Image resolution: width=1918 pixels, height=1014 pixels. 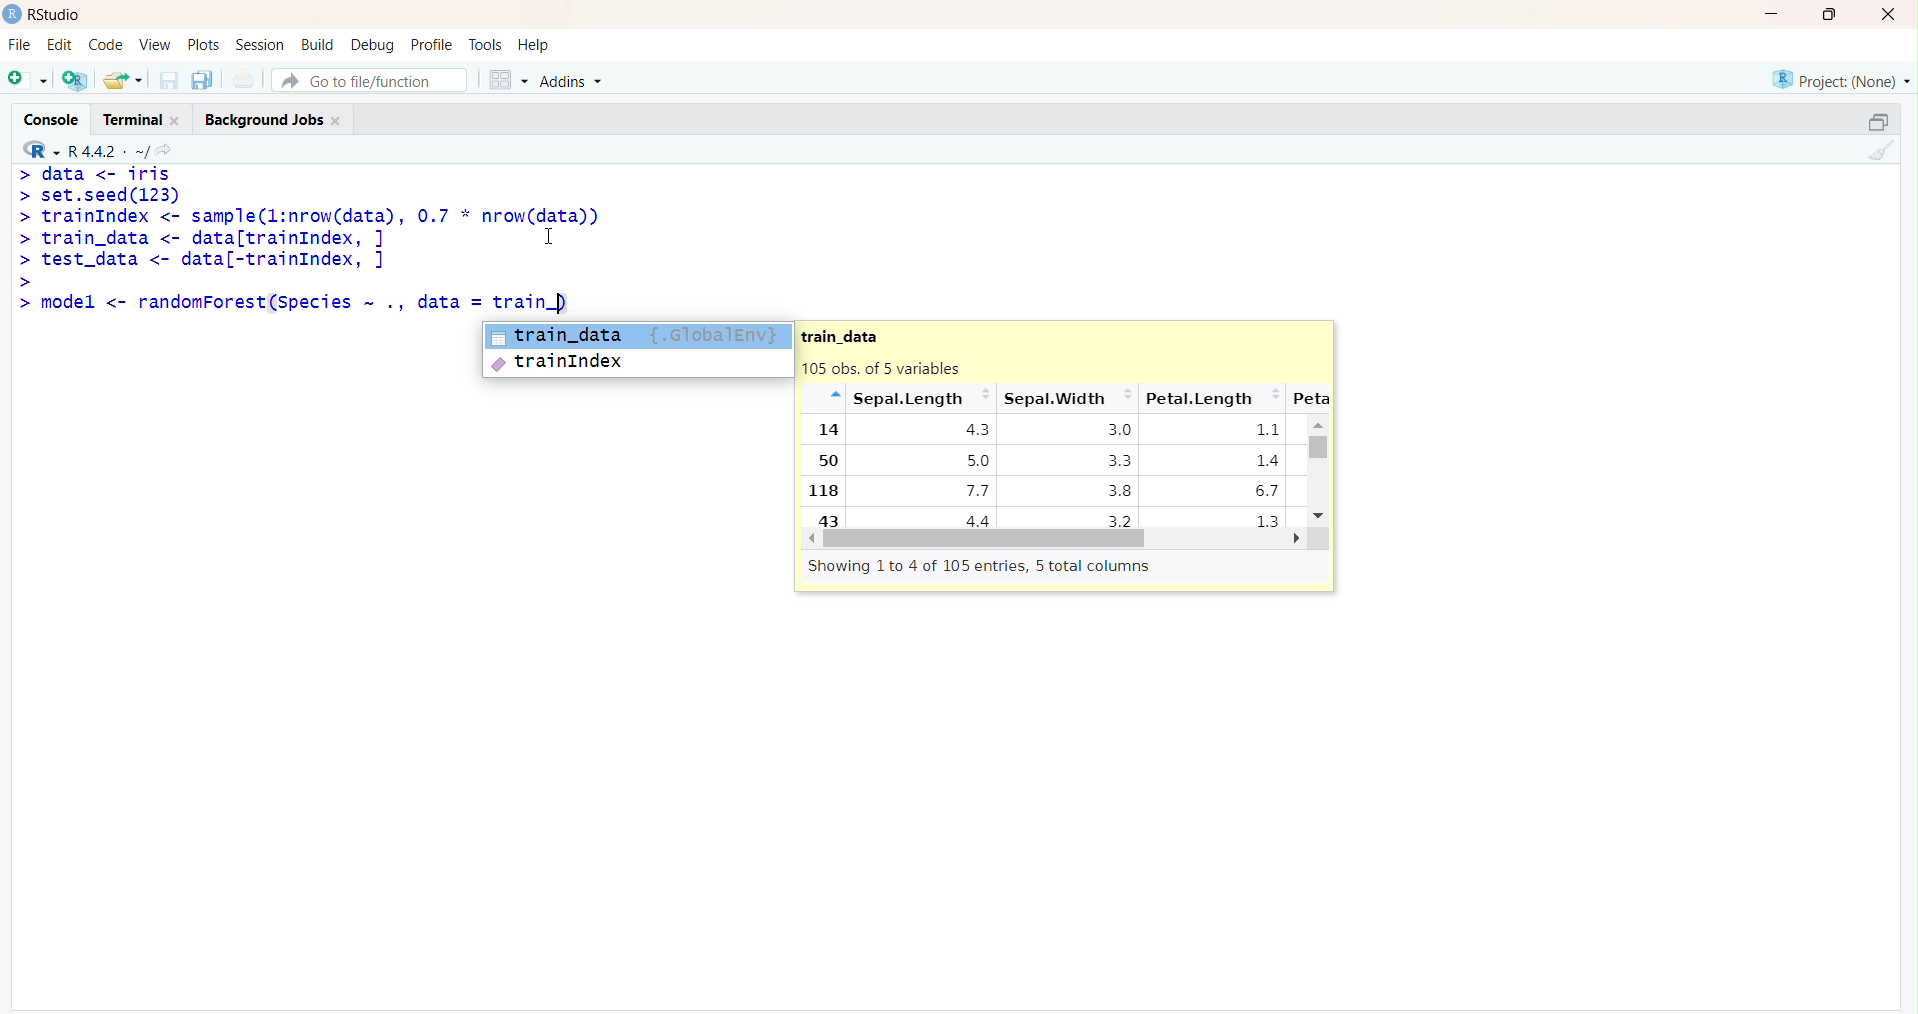 What do you see at coordinates (1773, 13) in the screenshot?
I see `Minimize` at bounding box center [1773, 13].